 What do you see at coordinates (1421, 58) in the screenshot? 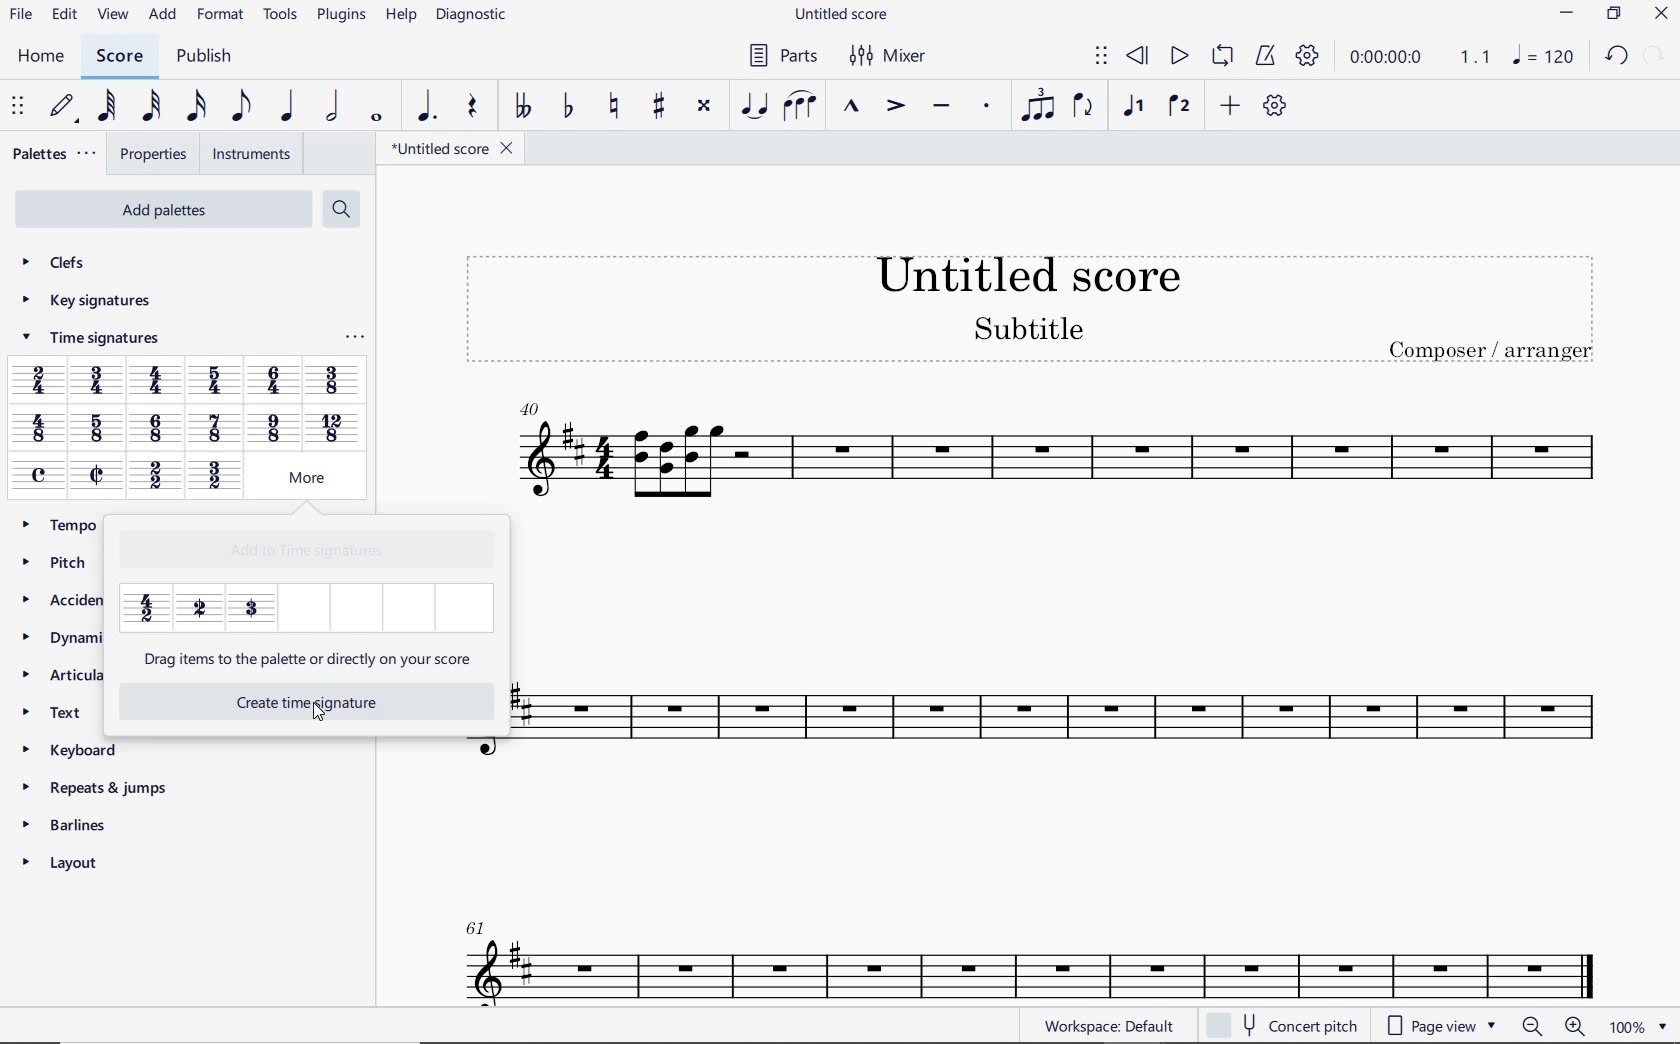
I see `PLAY SPEED` at bounding box center [1421, 58].